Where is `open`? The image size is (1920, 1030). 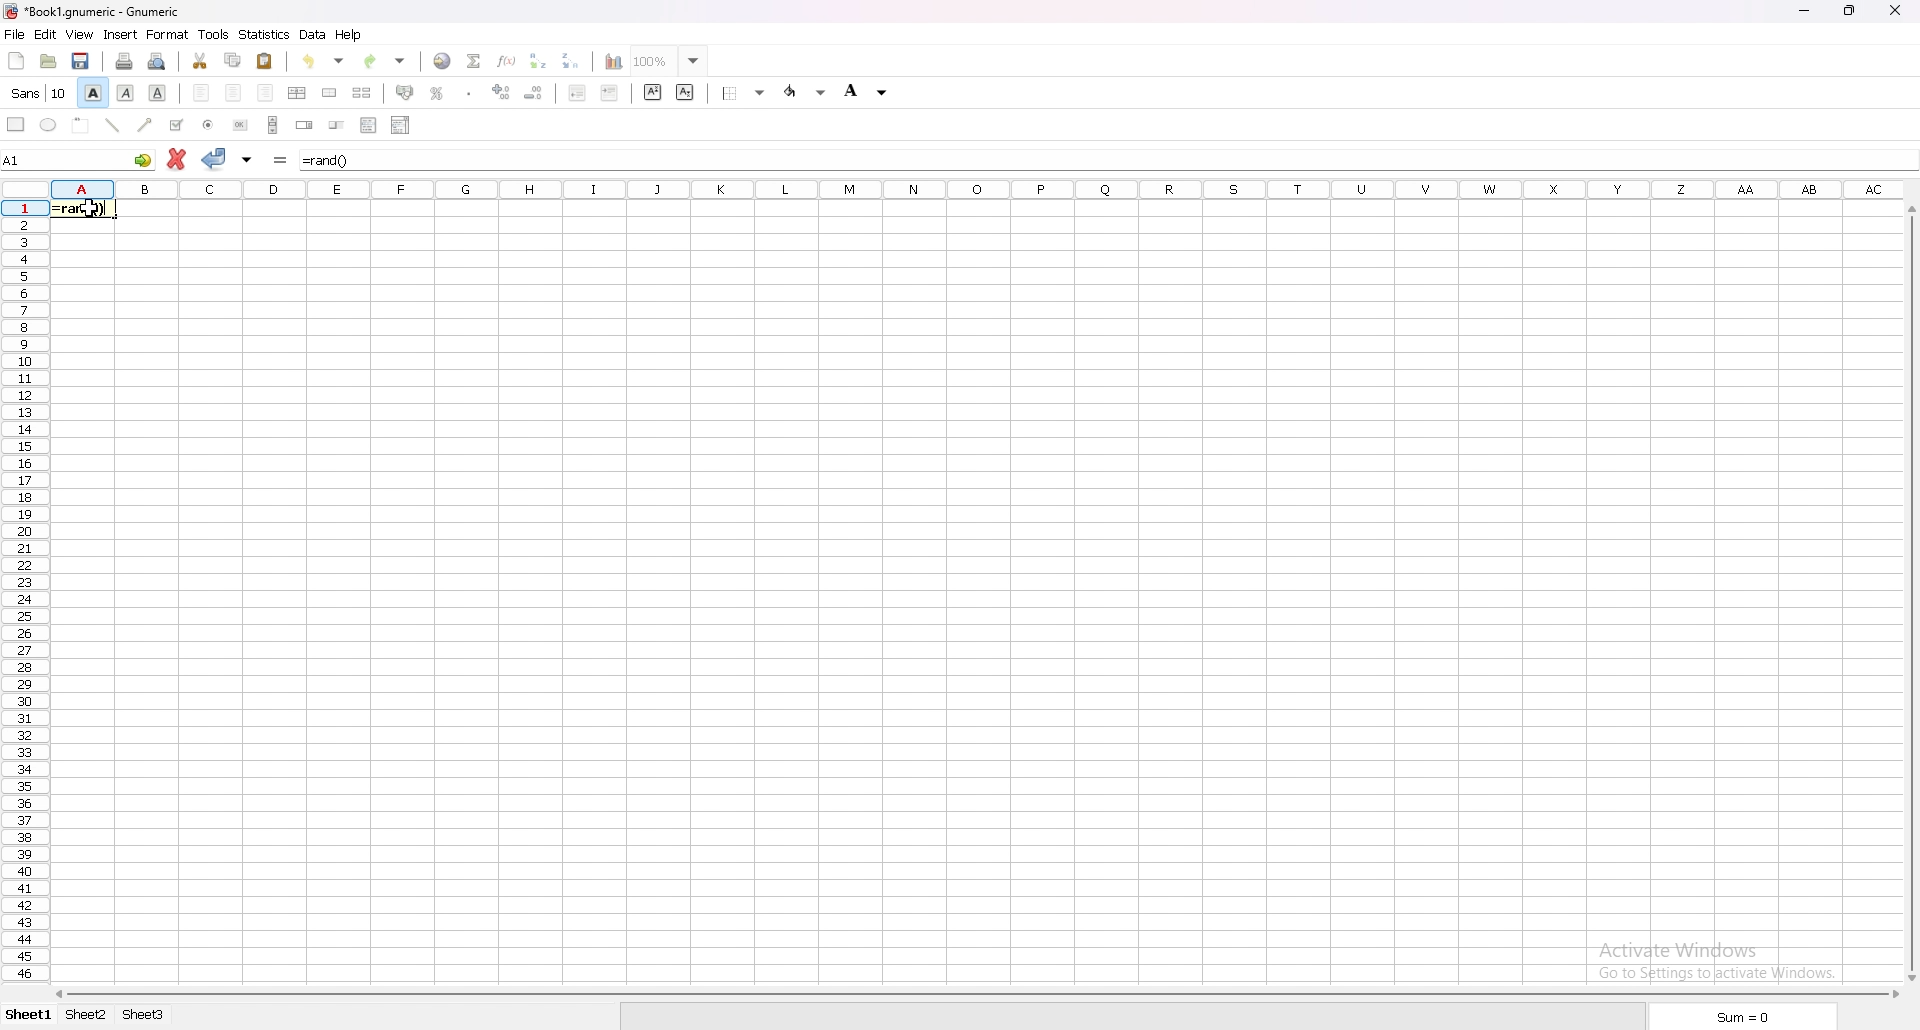
open is located at coordinates (50, 61).